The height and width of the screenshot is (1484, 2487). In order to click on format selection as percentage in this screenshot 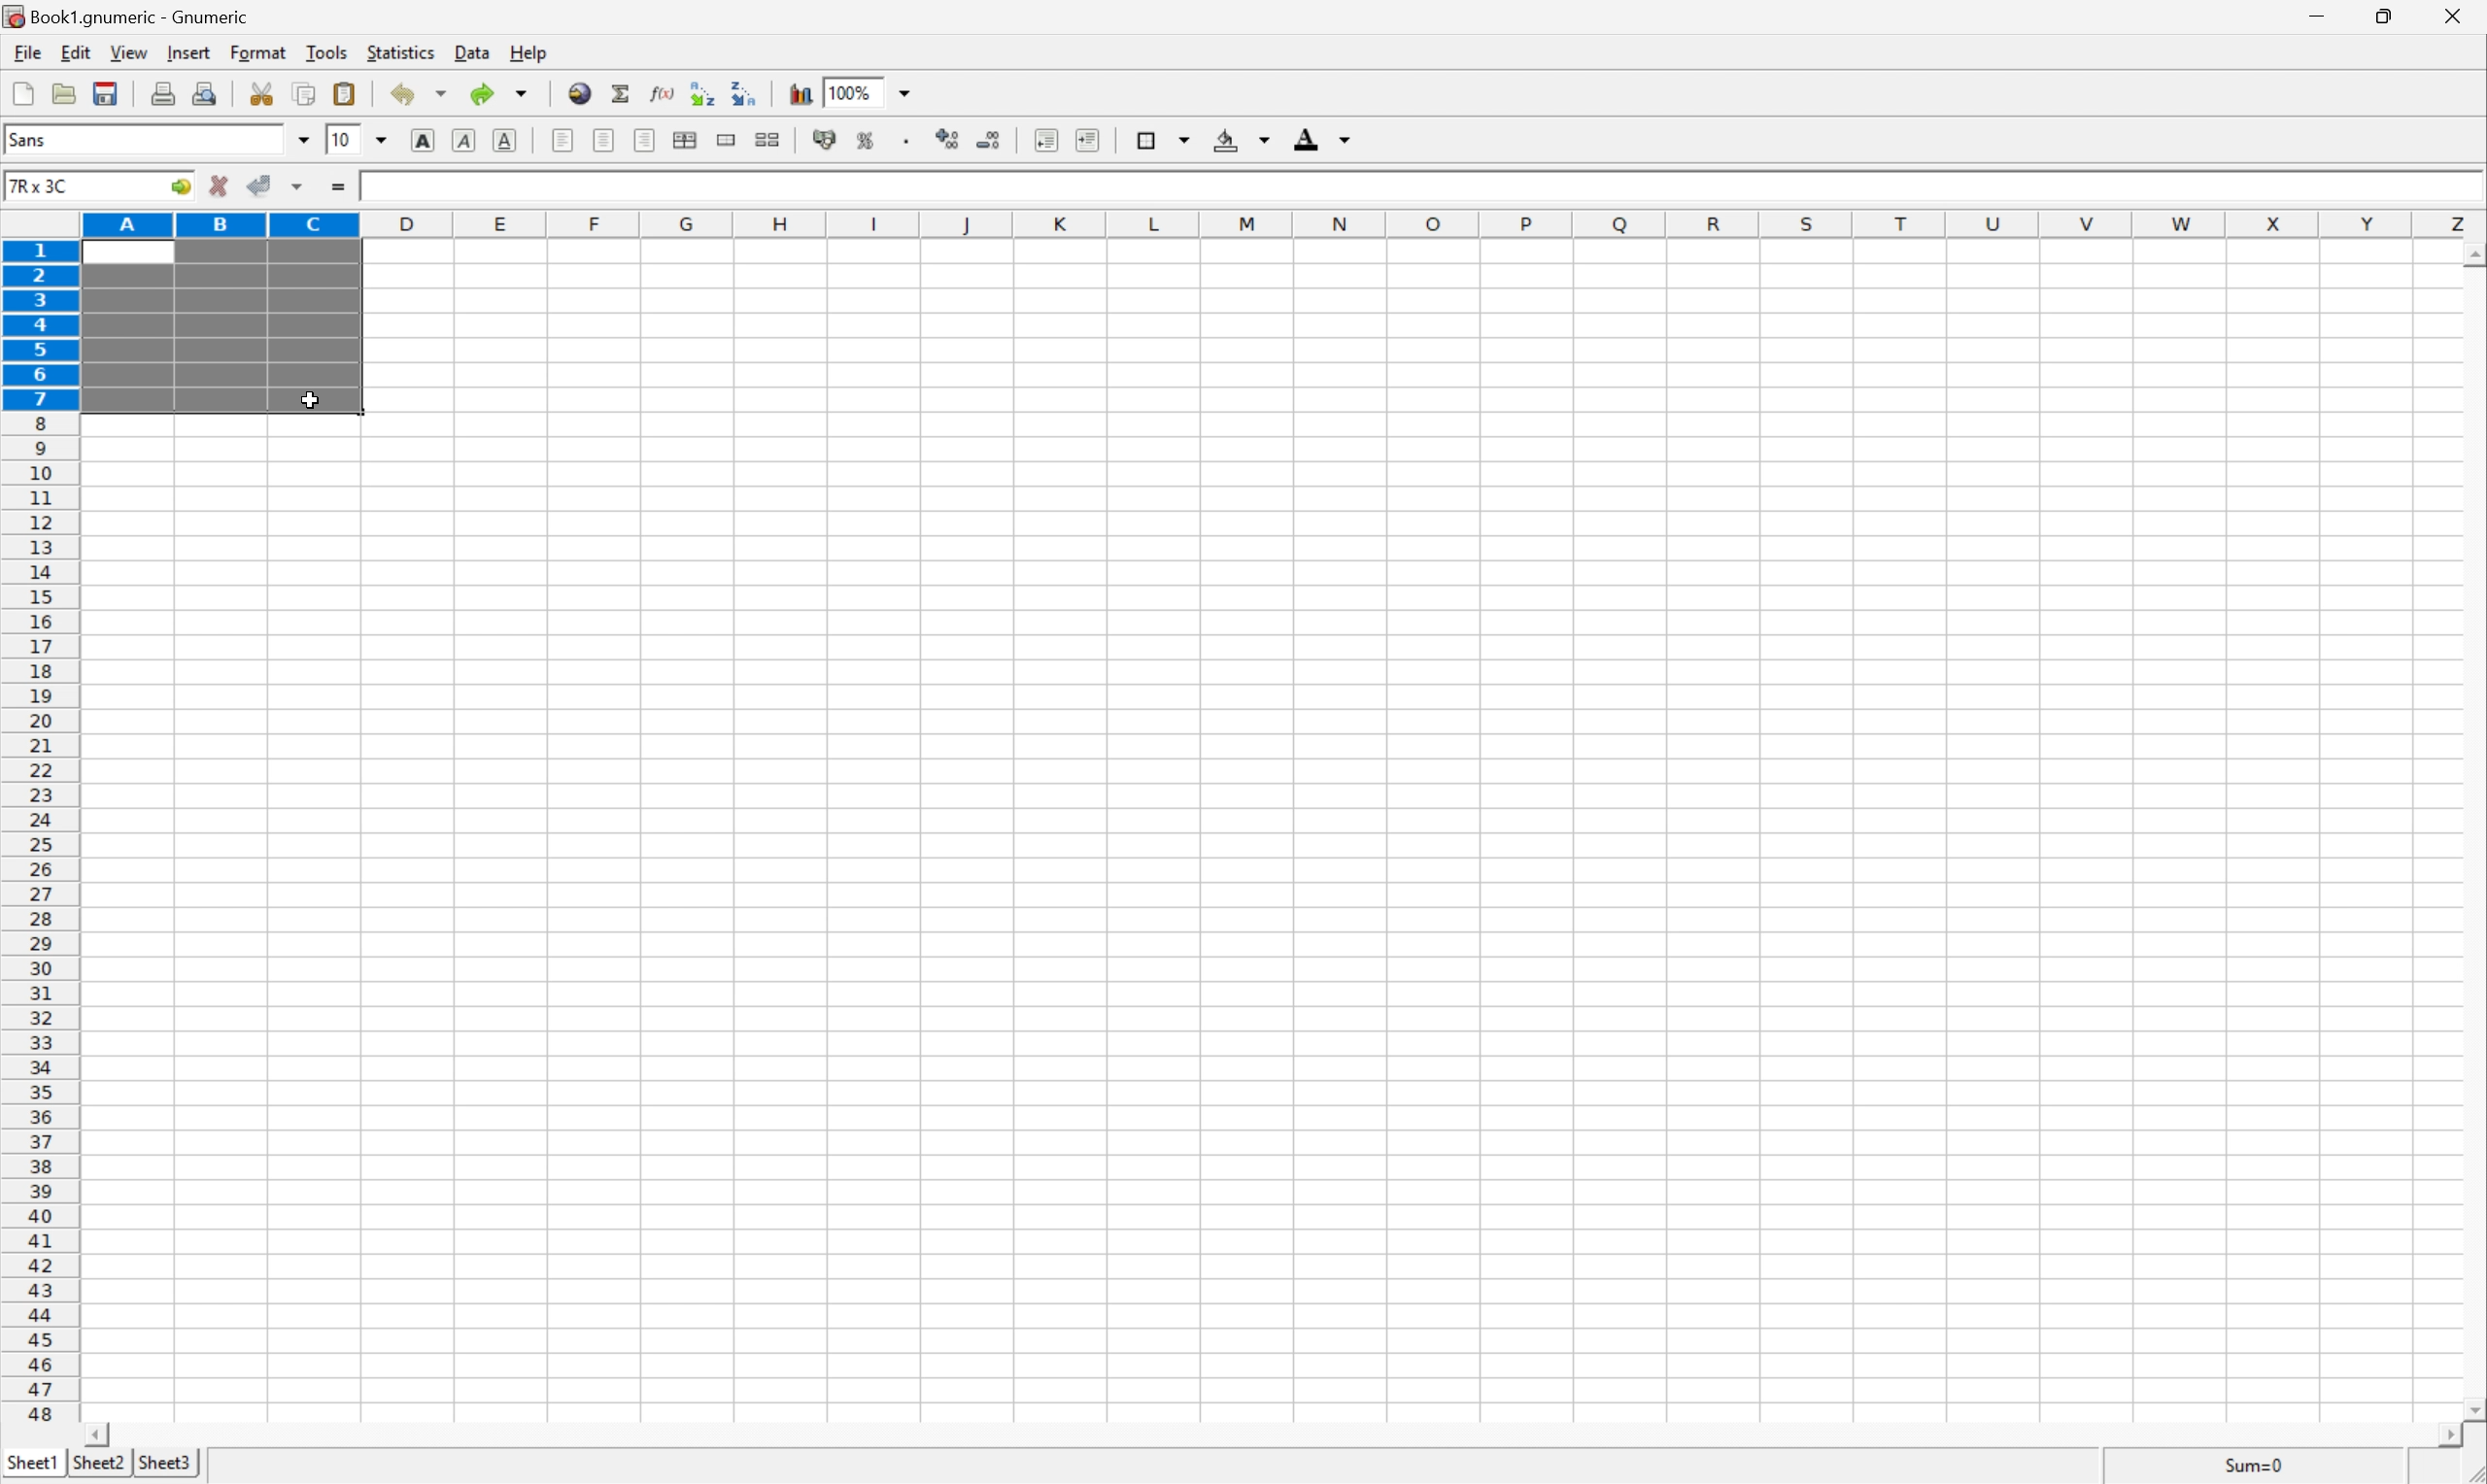, I will do `click(868, 140)`.